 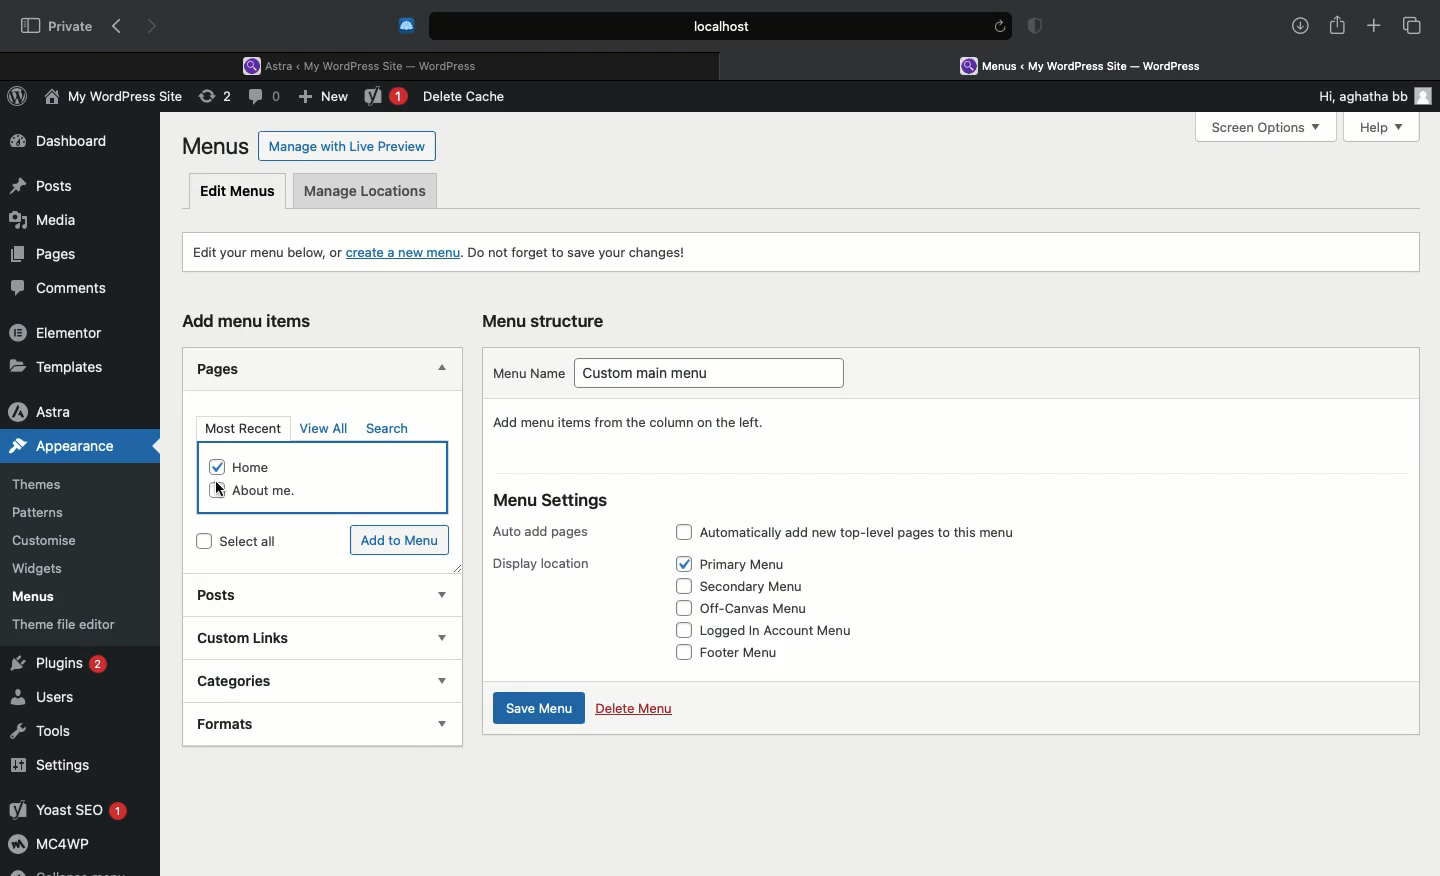 I want to click on Hide, so click(x=439, y=370).